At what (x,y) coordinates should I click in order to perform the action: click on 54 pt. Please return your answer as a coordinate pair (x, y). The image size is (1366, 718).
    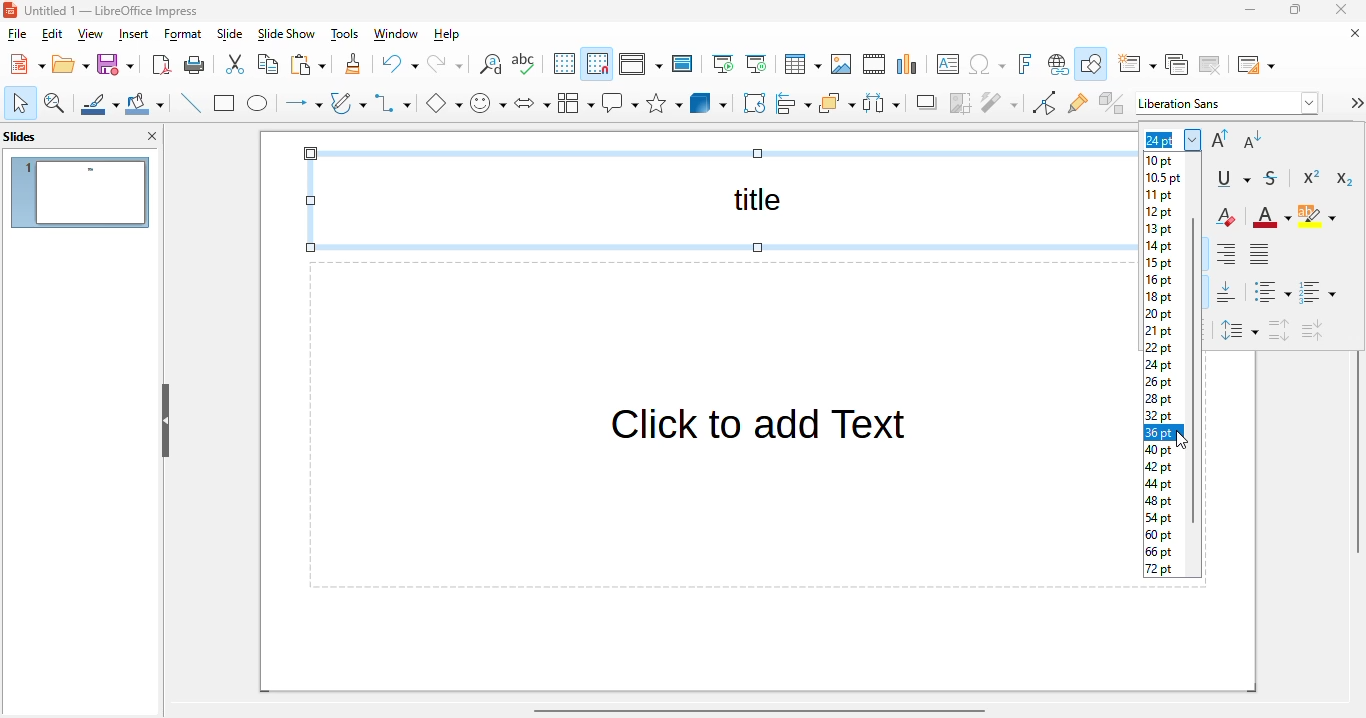
    Looking at the image, I should click on (1159, 518).